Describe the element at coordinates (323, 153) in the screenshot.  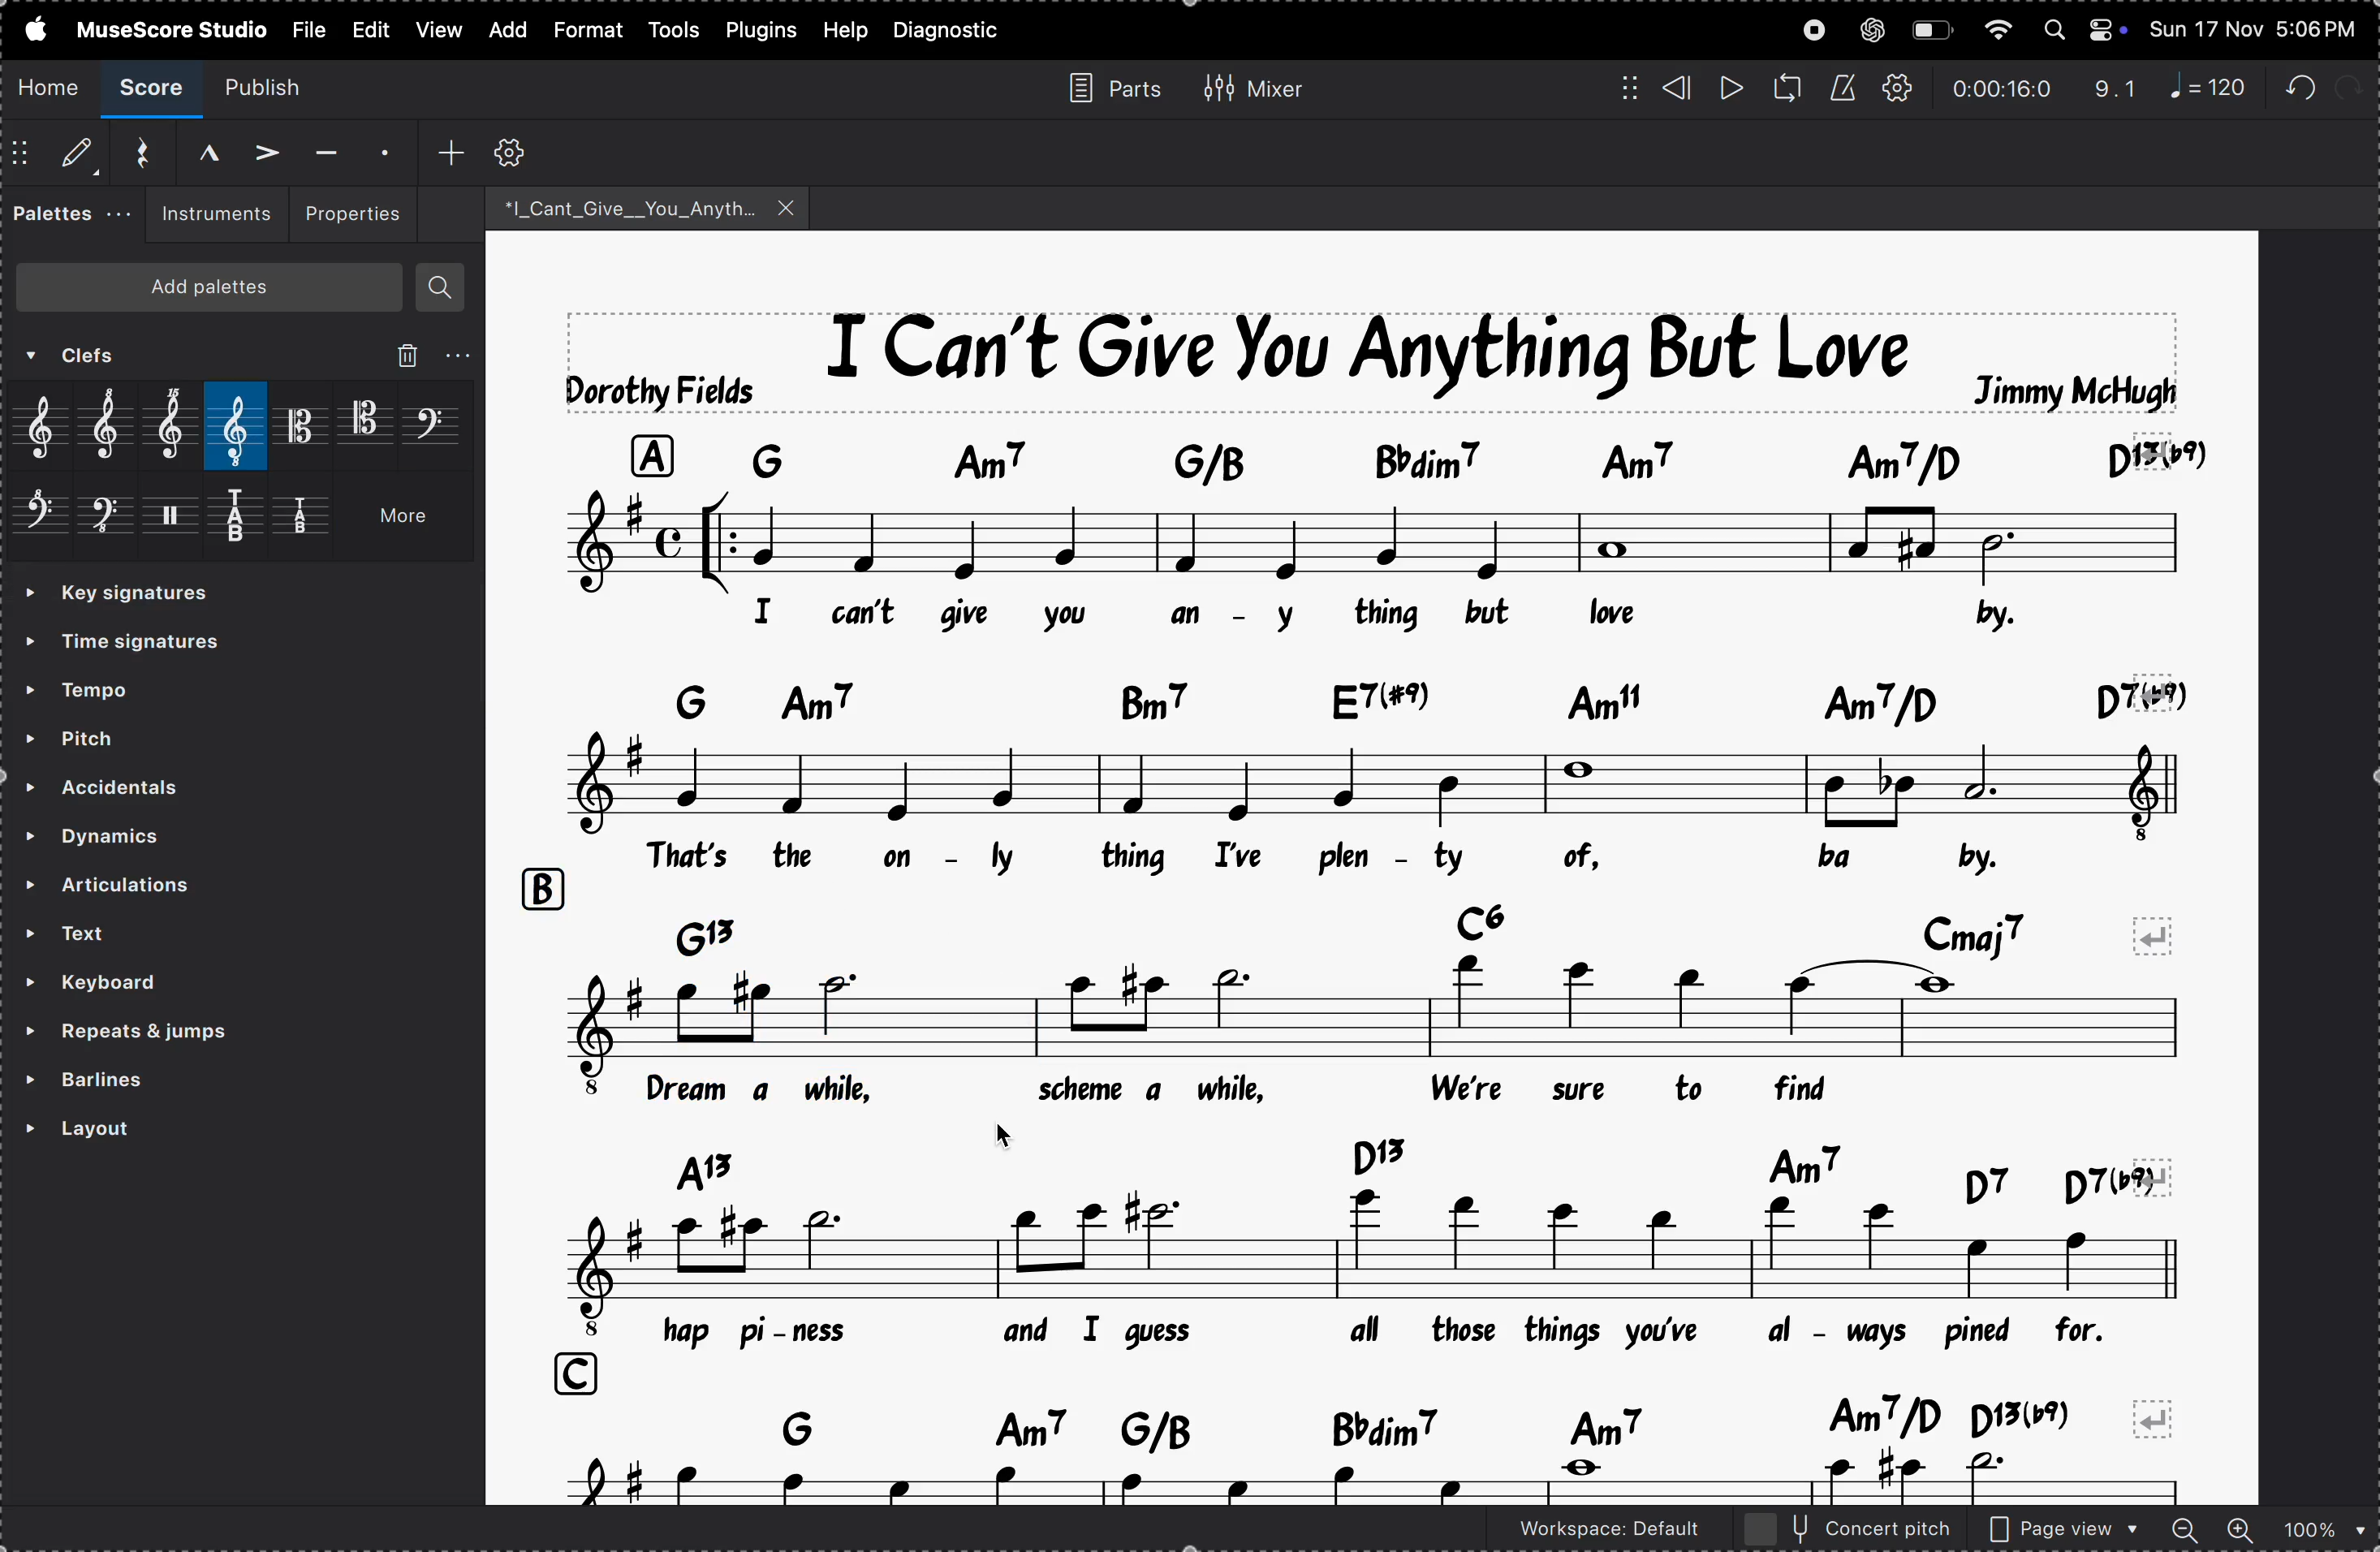
I see `tenuto` at that location.